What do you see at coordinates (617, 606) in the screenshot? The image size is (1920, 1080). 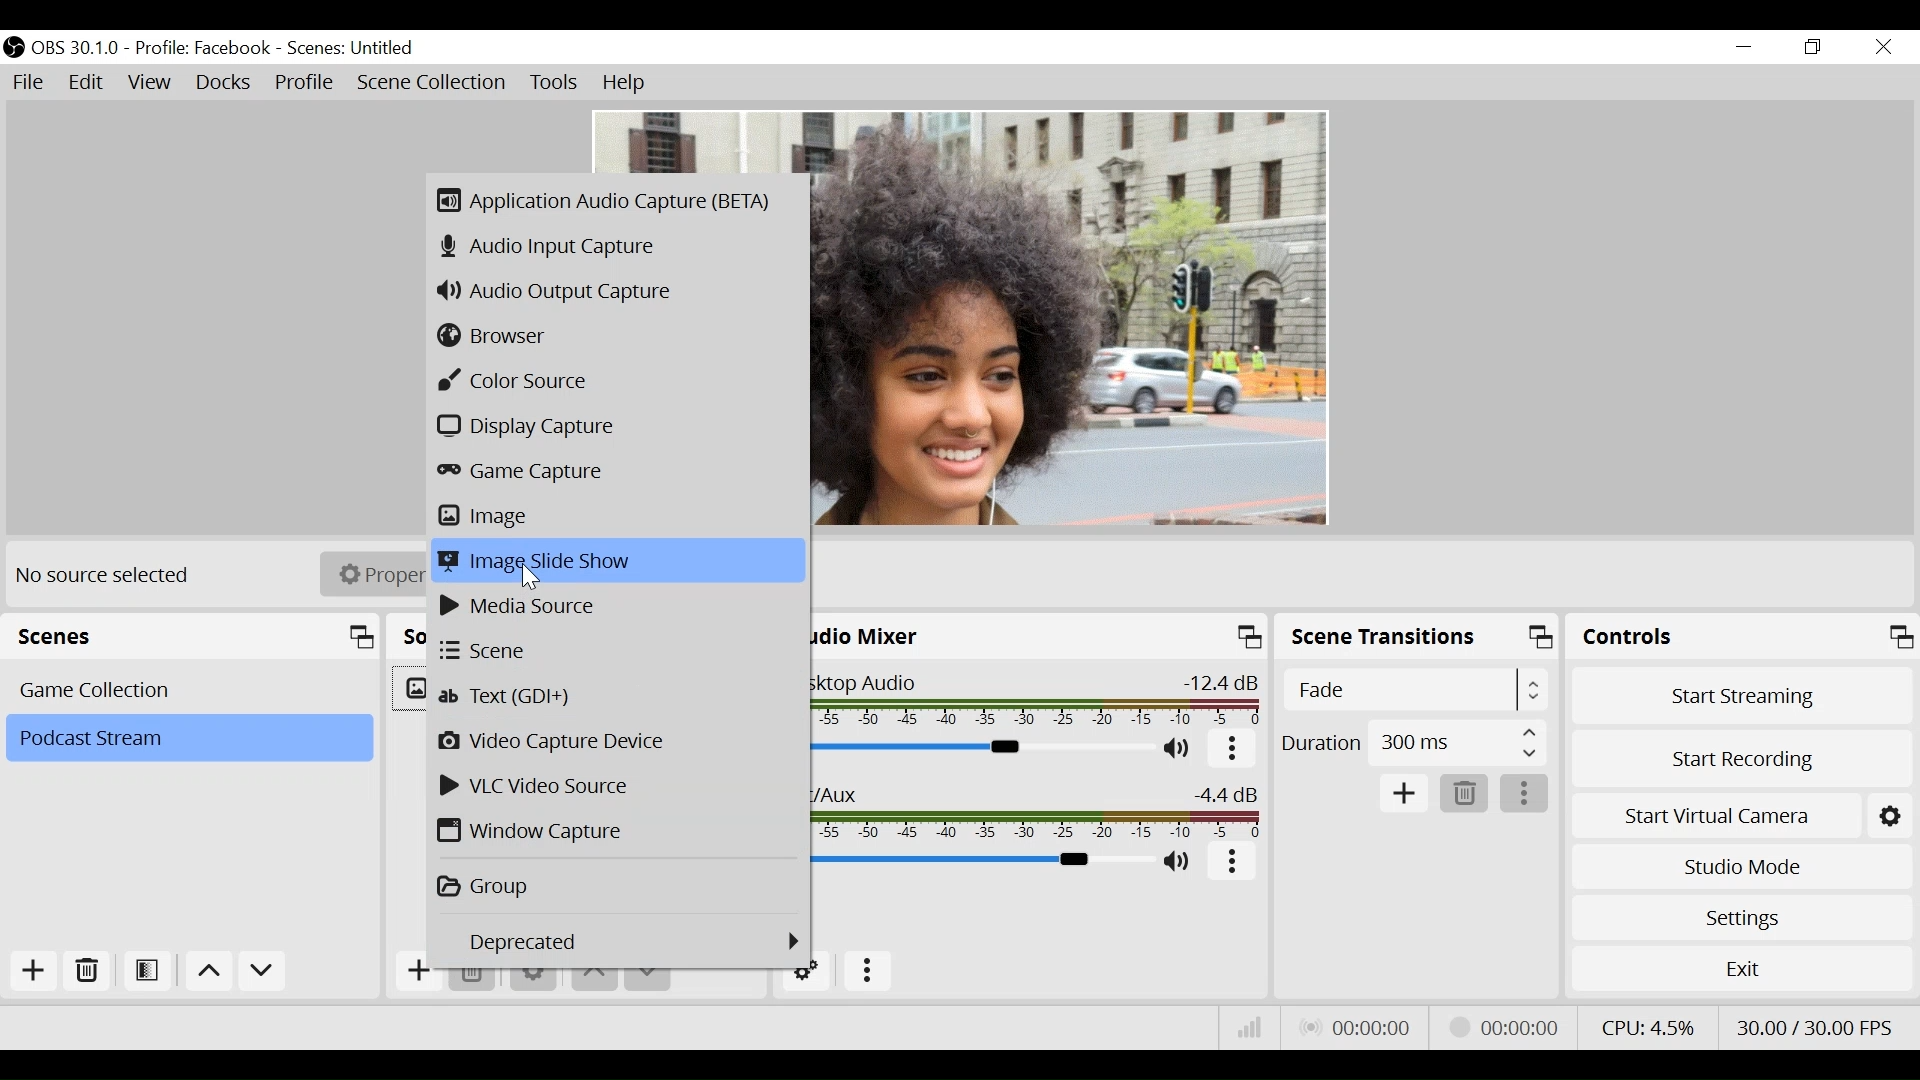 I see `Media Source` at bounding box center [617, 606].